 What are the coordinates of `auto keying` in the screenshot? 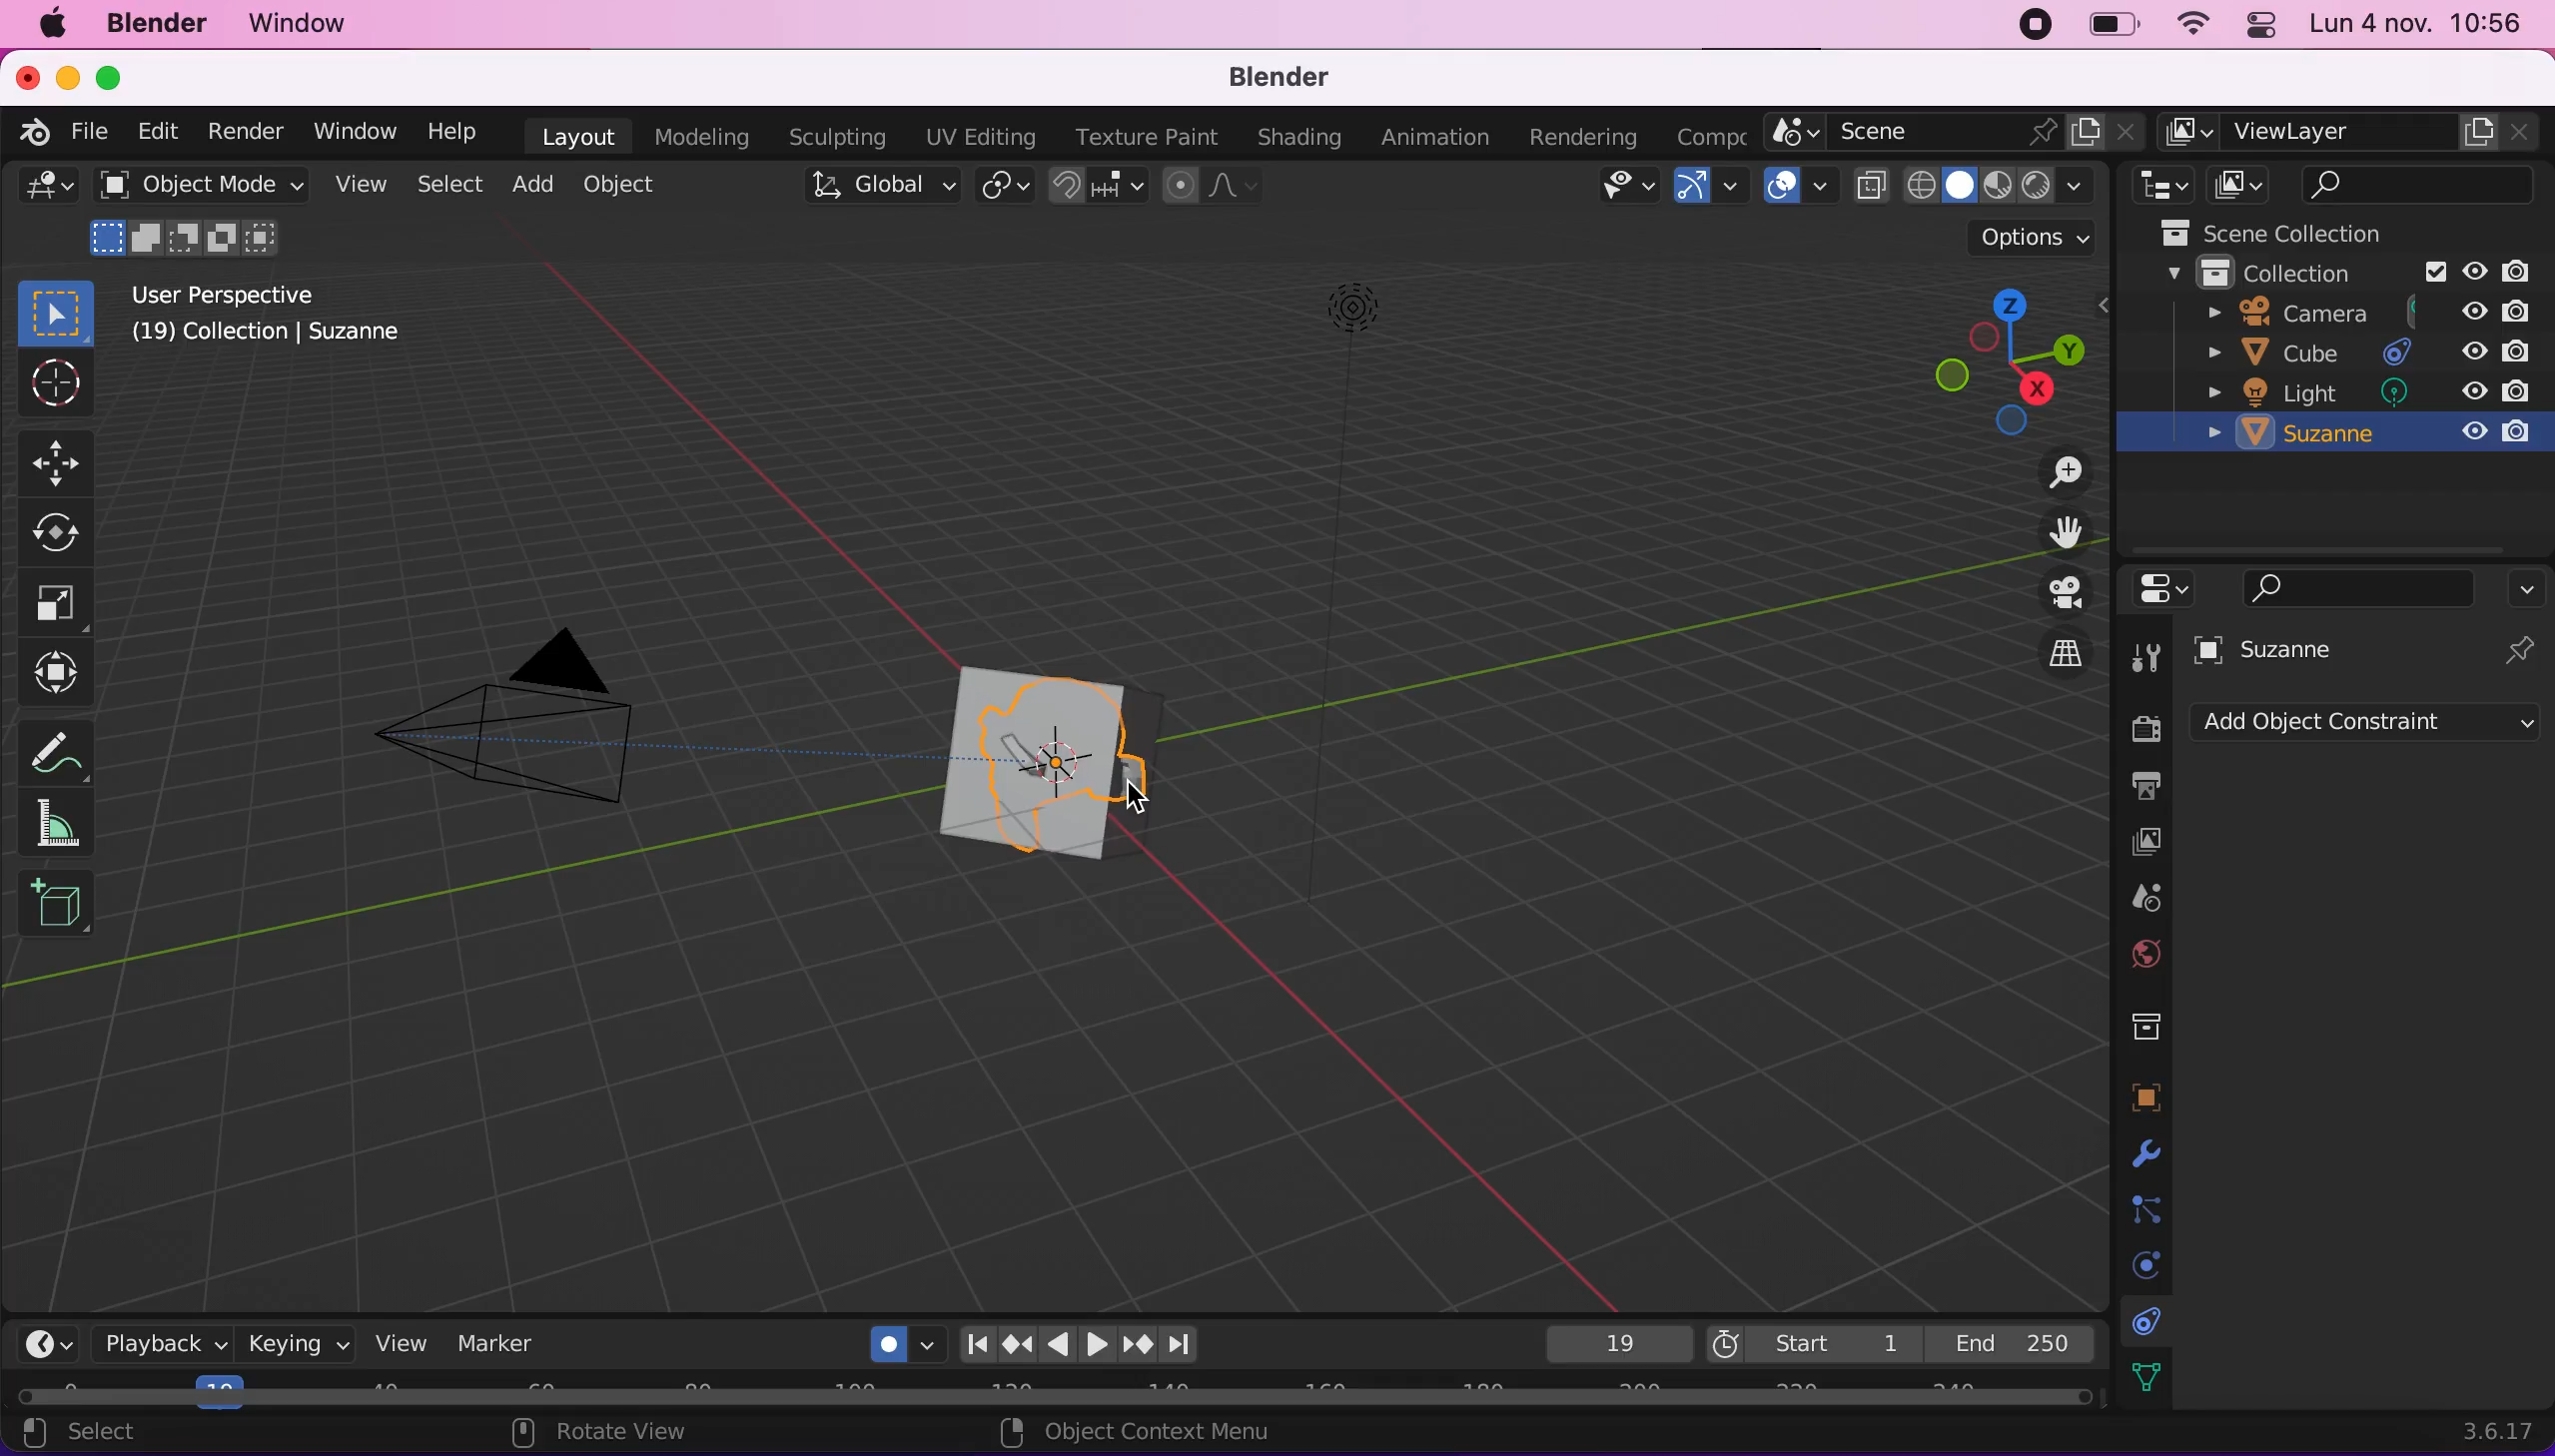 It's located at (886, 1338).